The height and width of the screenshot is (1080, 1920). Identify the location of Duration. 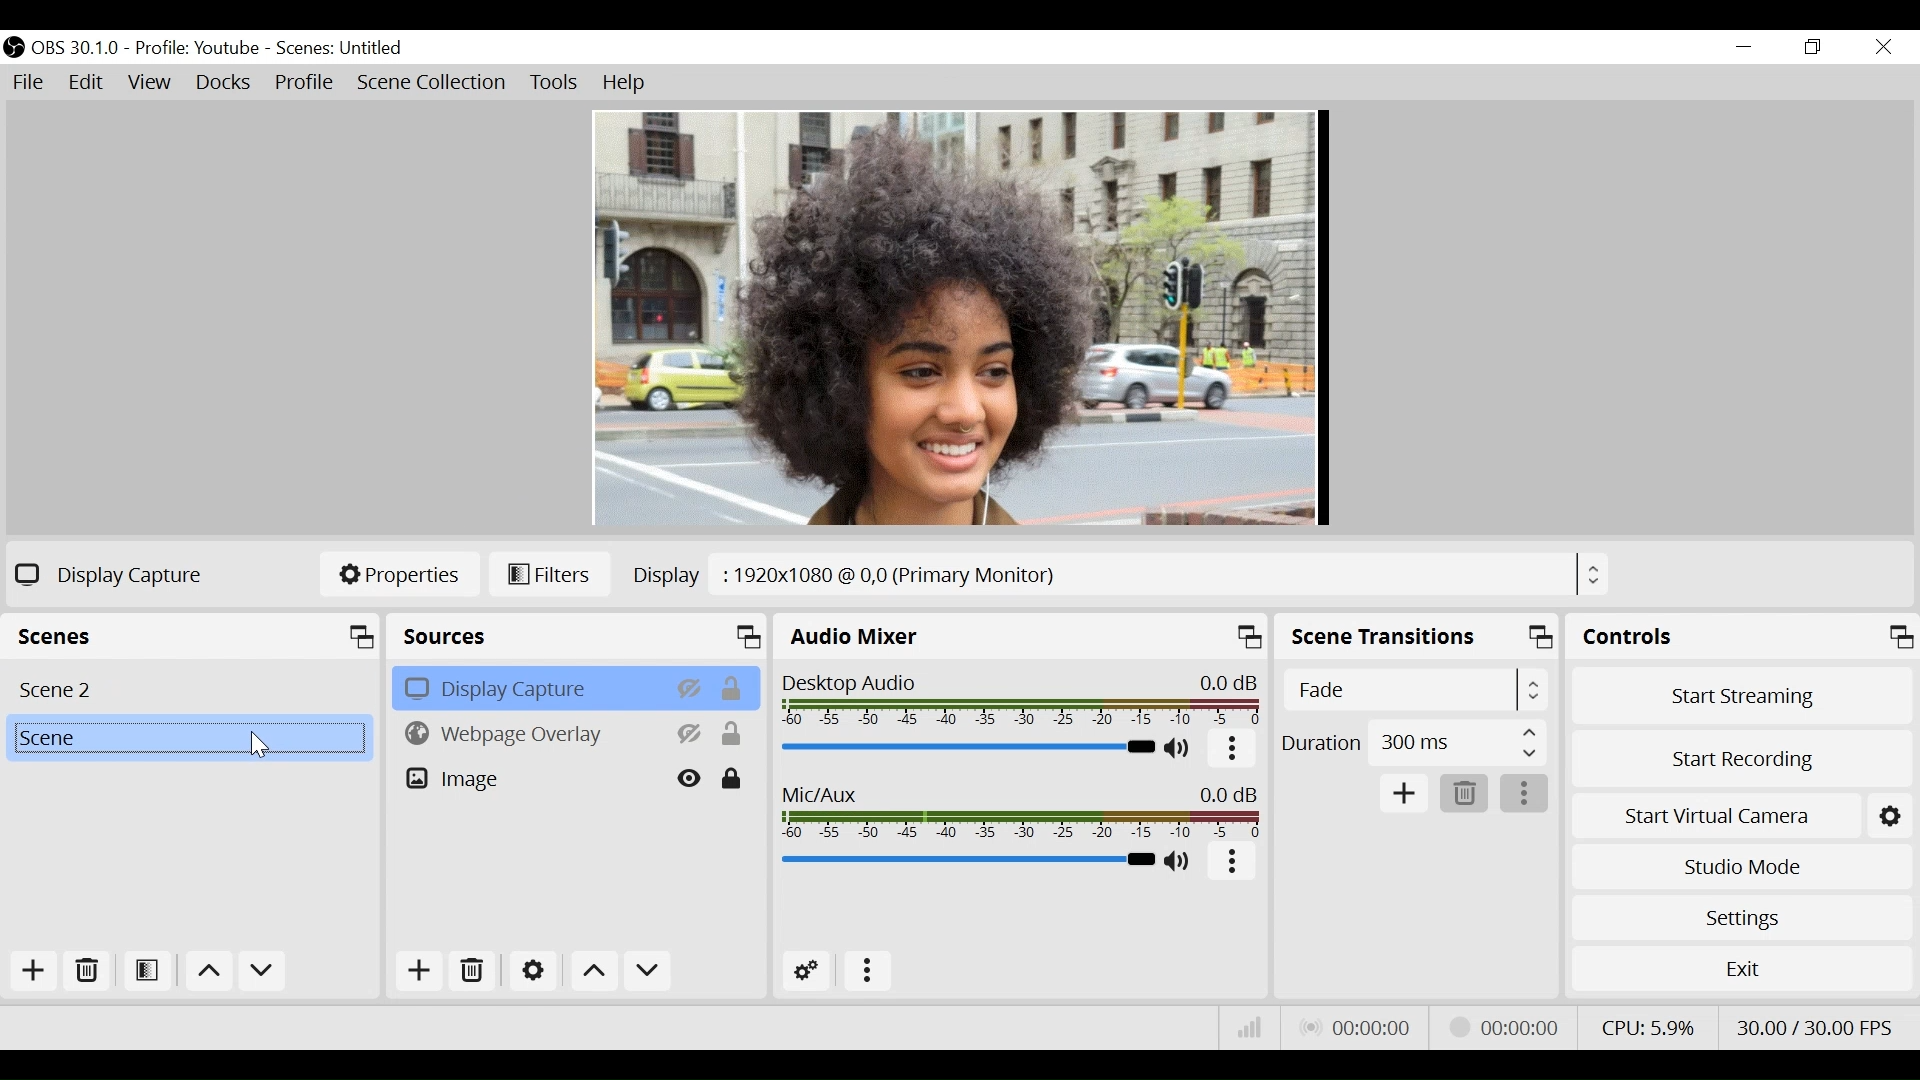
(1415, 743).